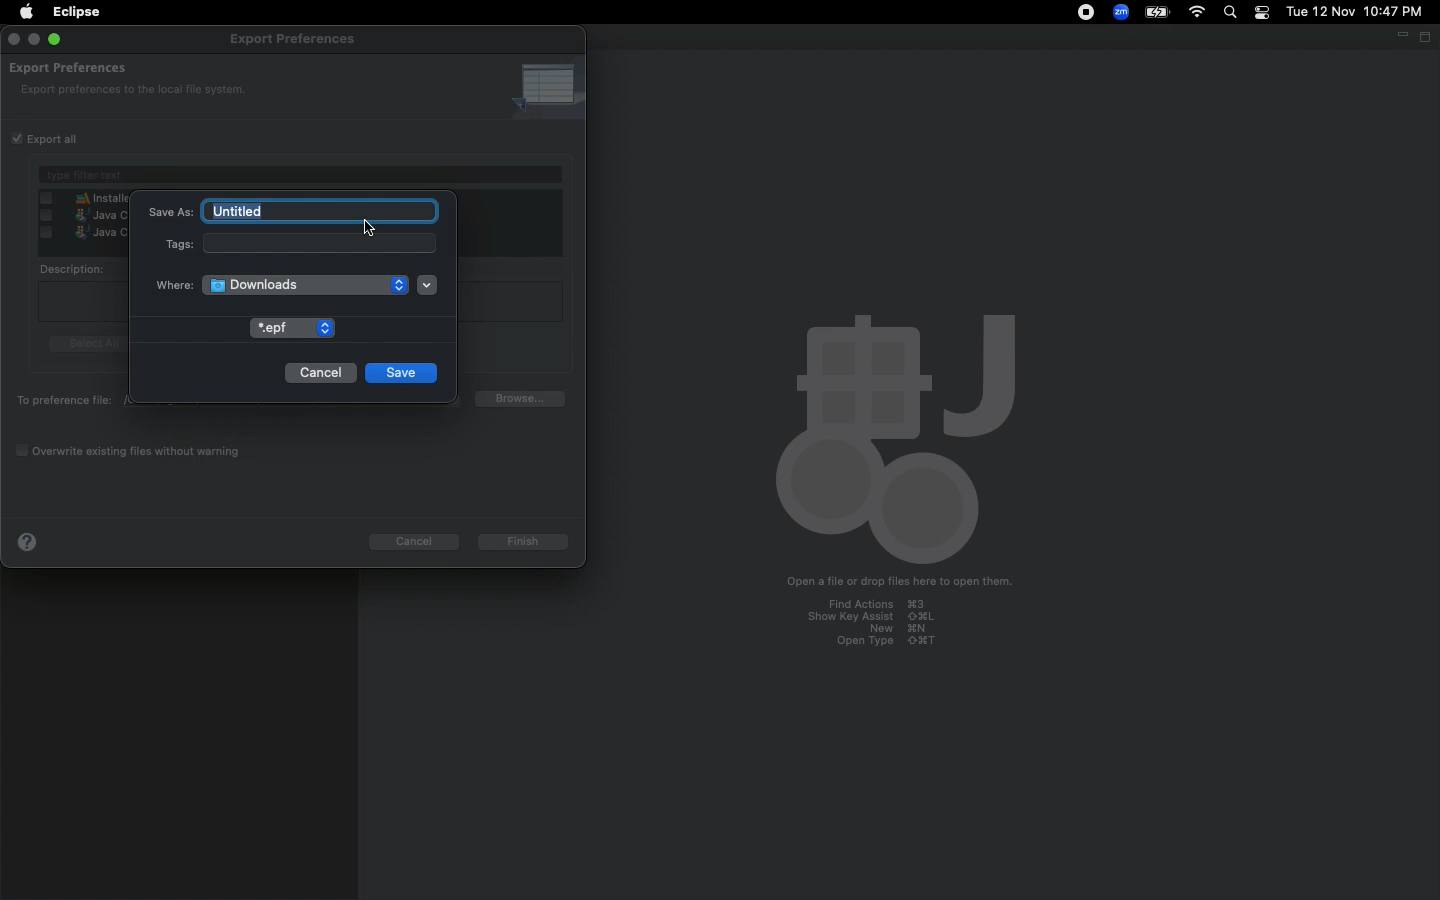  Describe the element at coordinates (419, 539) in the screenshot. I see `cancel` at that location.